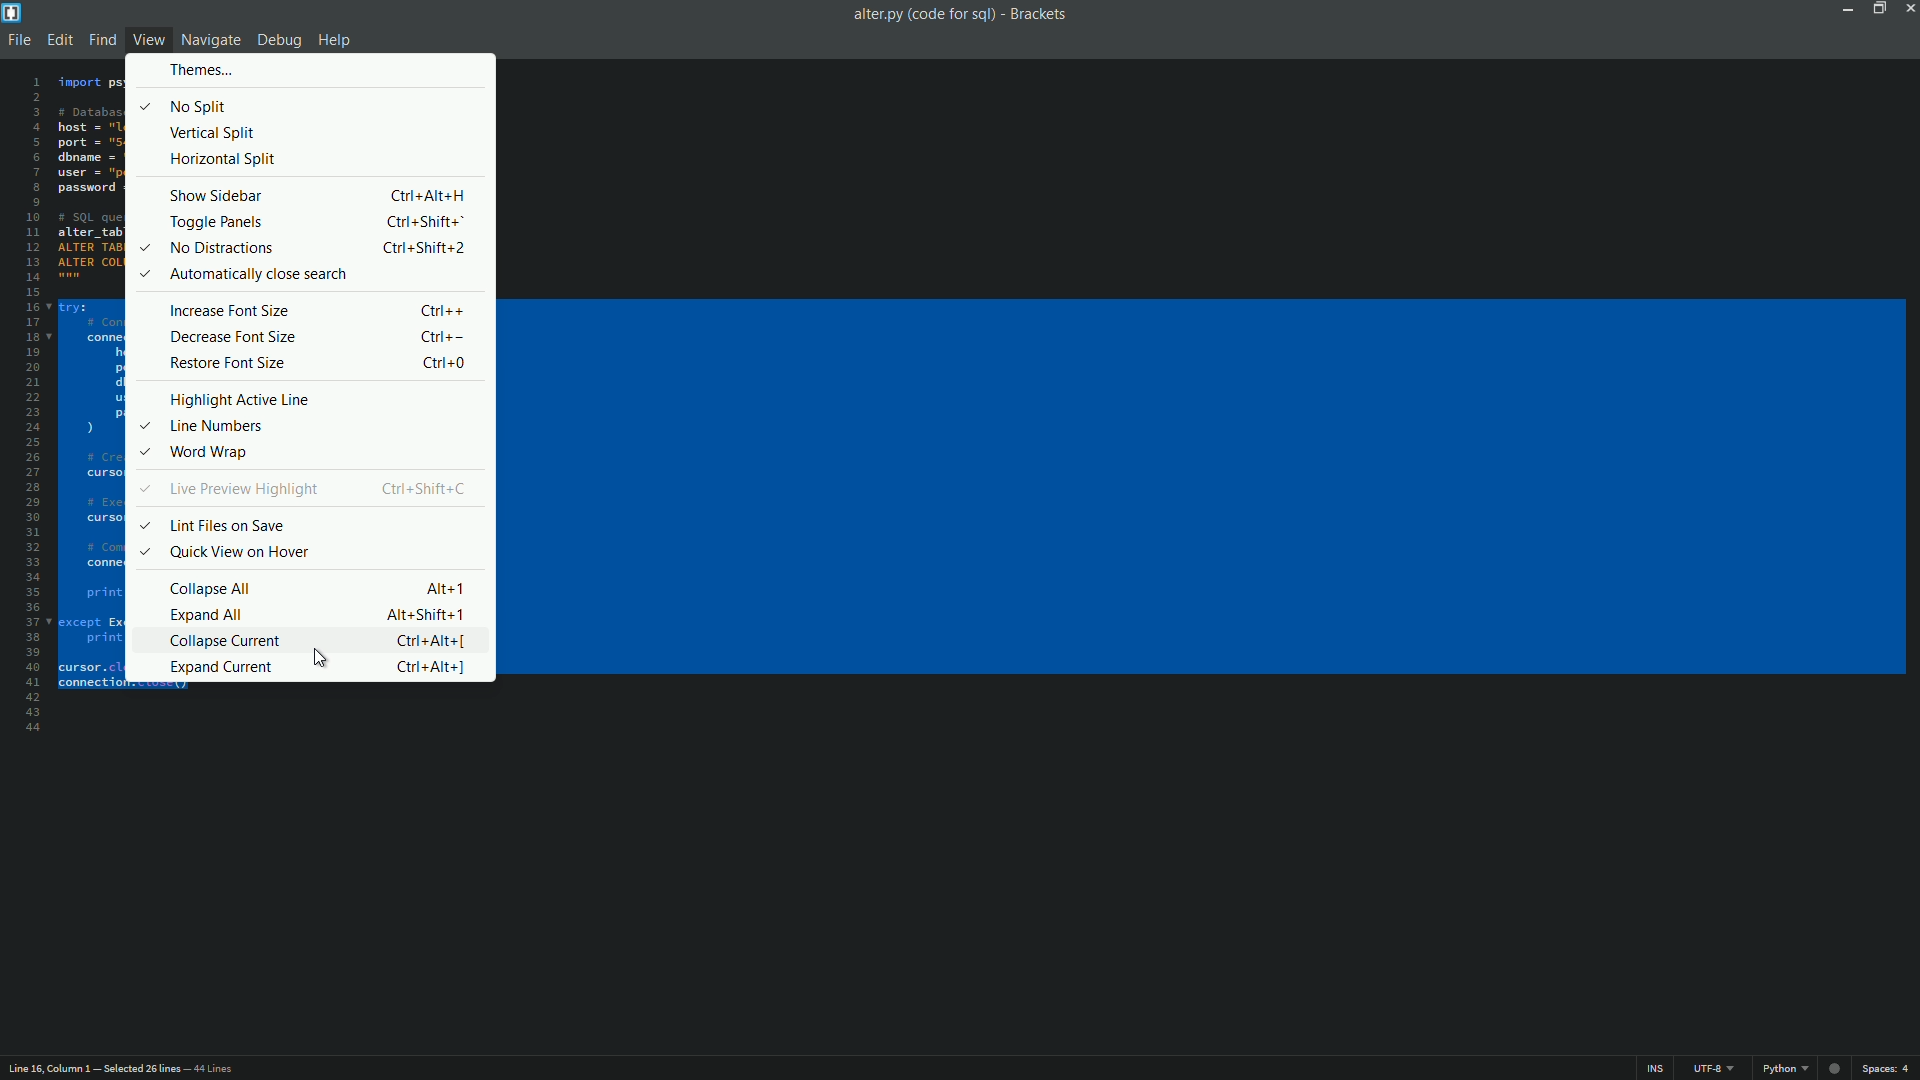 The width and height of the screenshot is (1920, 1080). I want to click on file format, so click(1803, 1069).